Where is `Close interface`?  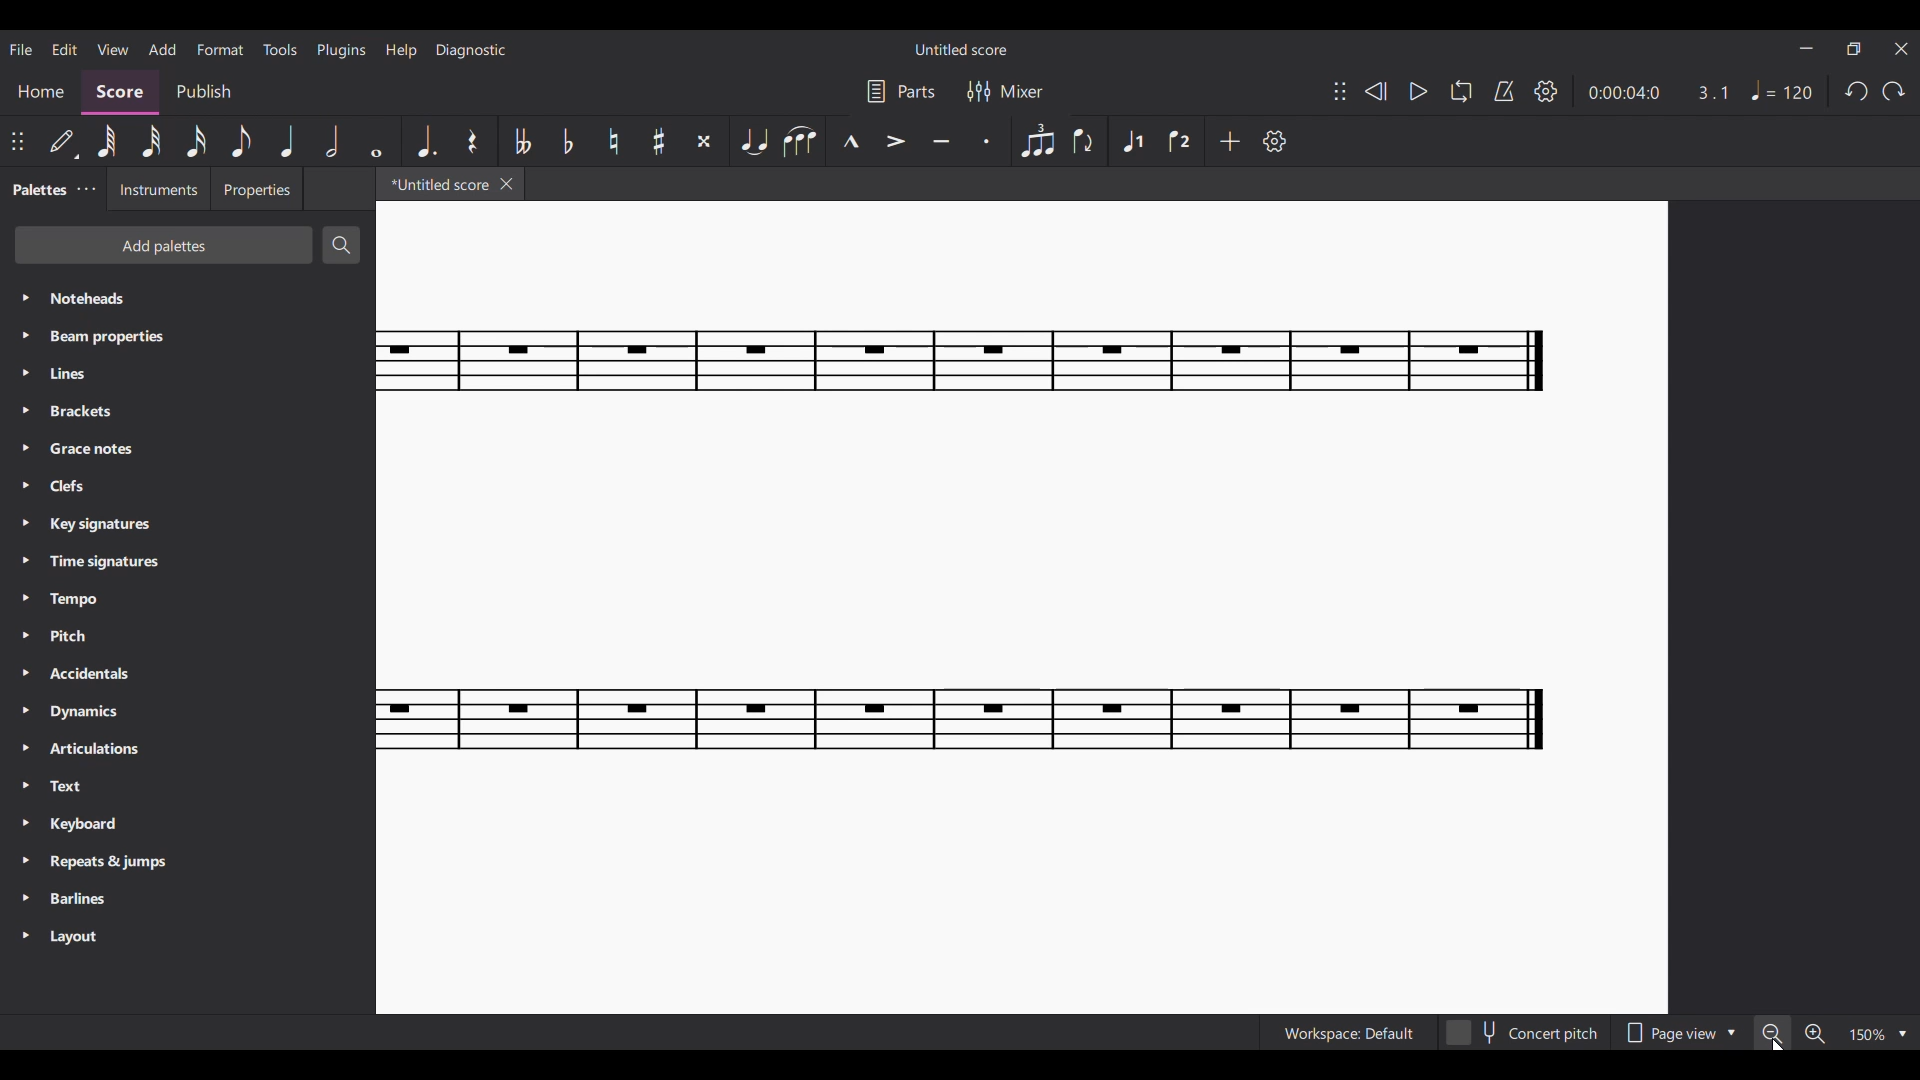
Close interface is located at coordinates (1902, 49).